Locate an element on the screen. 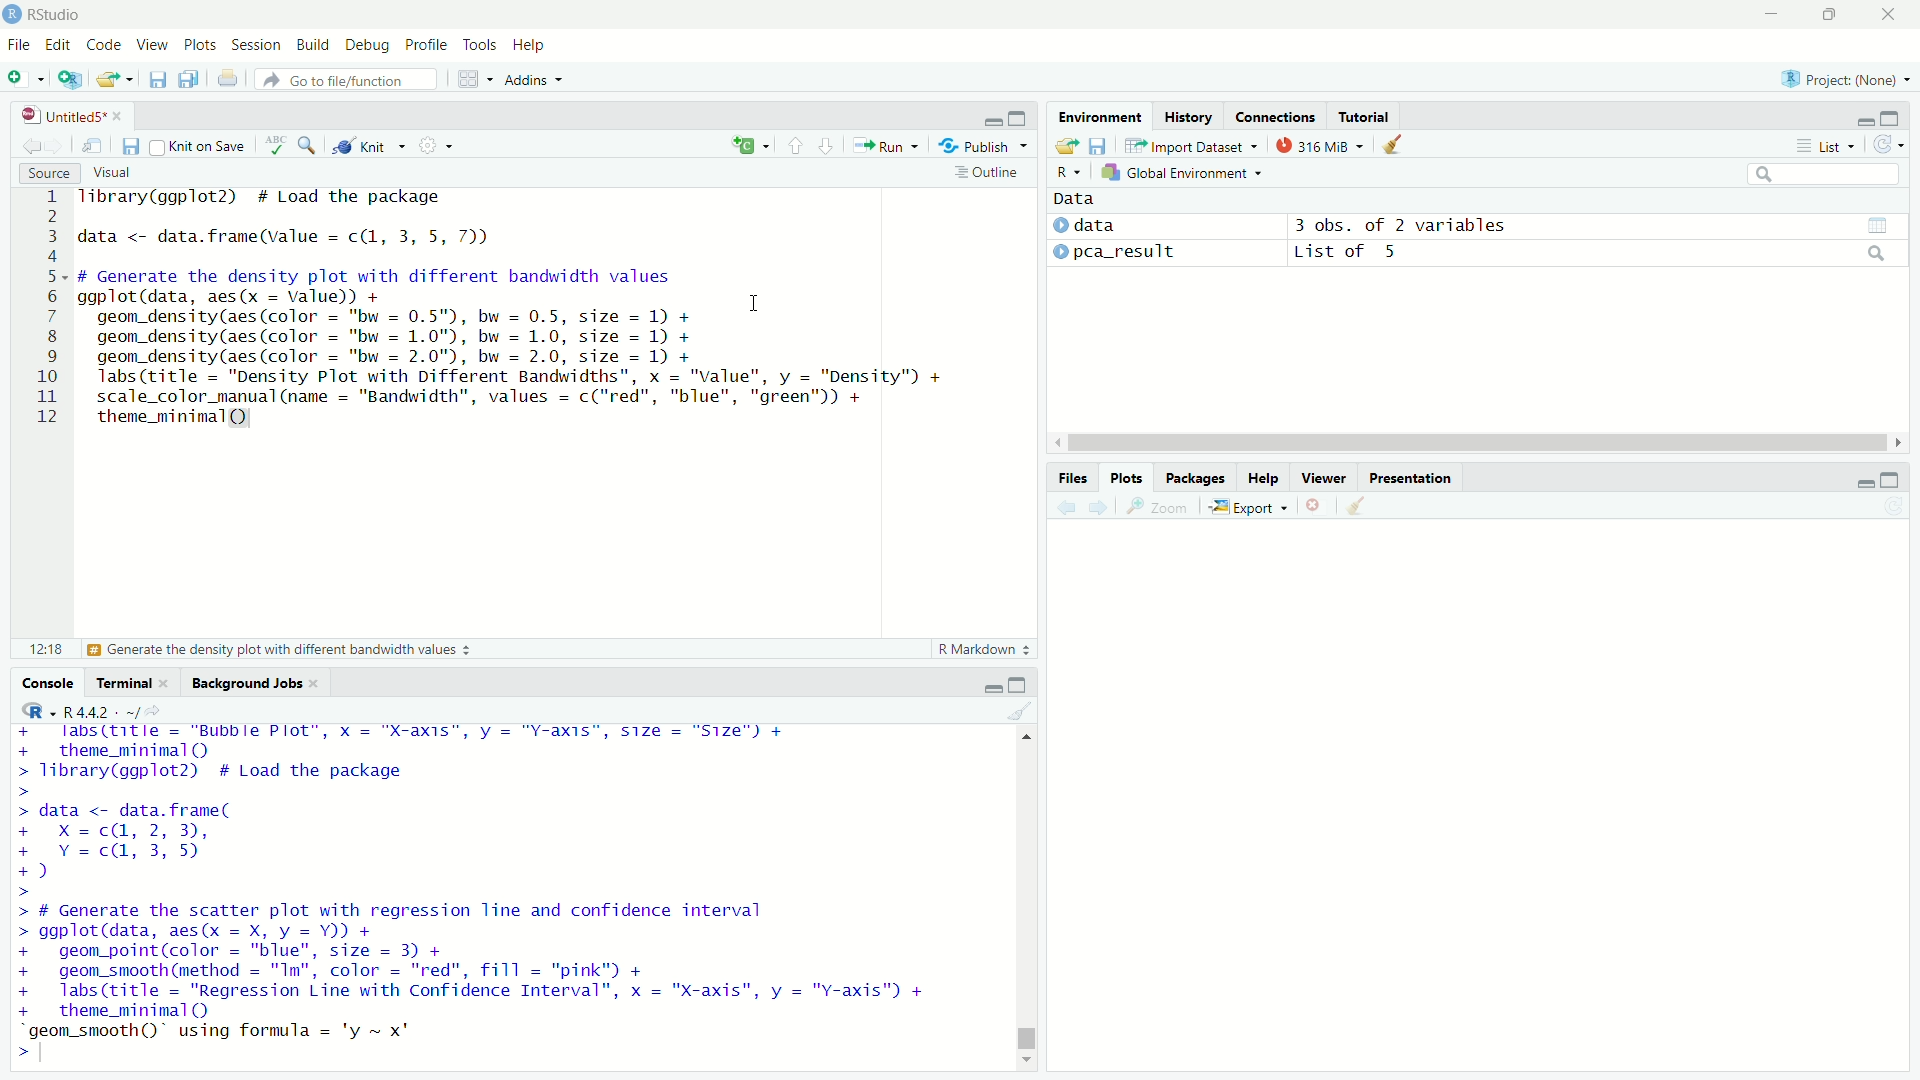 This screenshot has height=1080, width=1920. Save workspace as is located at coordinates (1098, 145).